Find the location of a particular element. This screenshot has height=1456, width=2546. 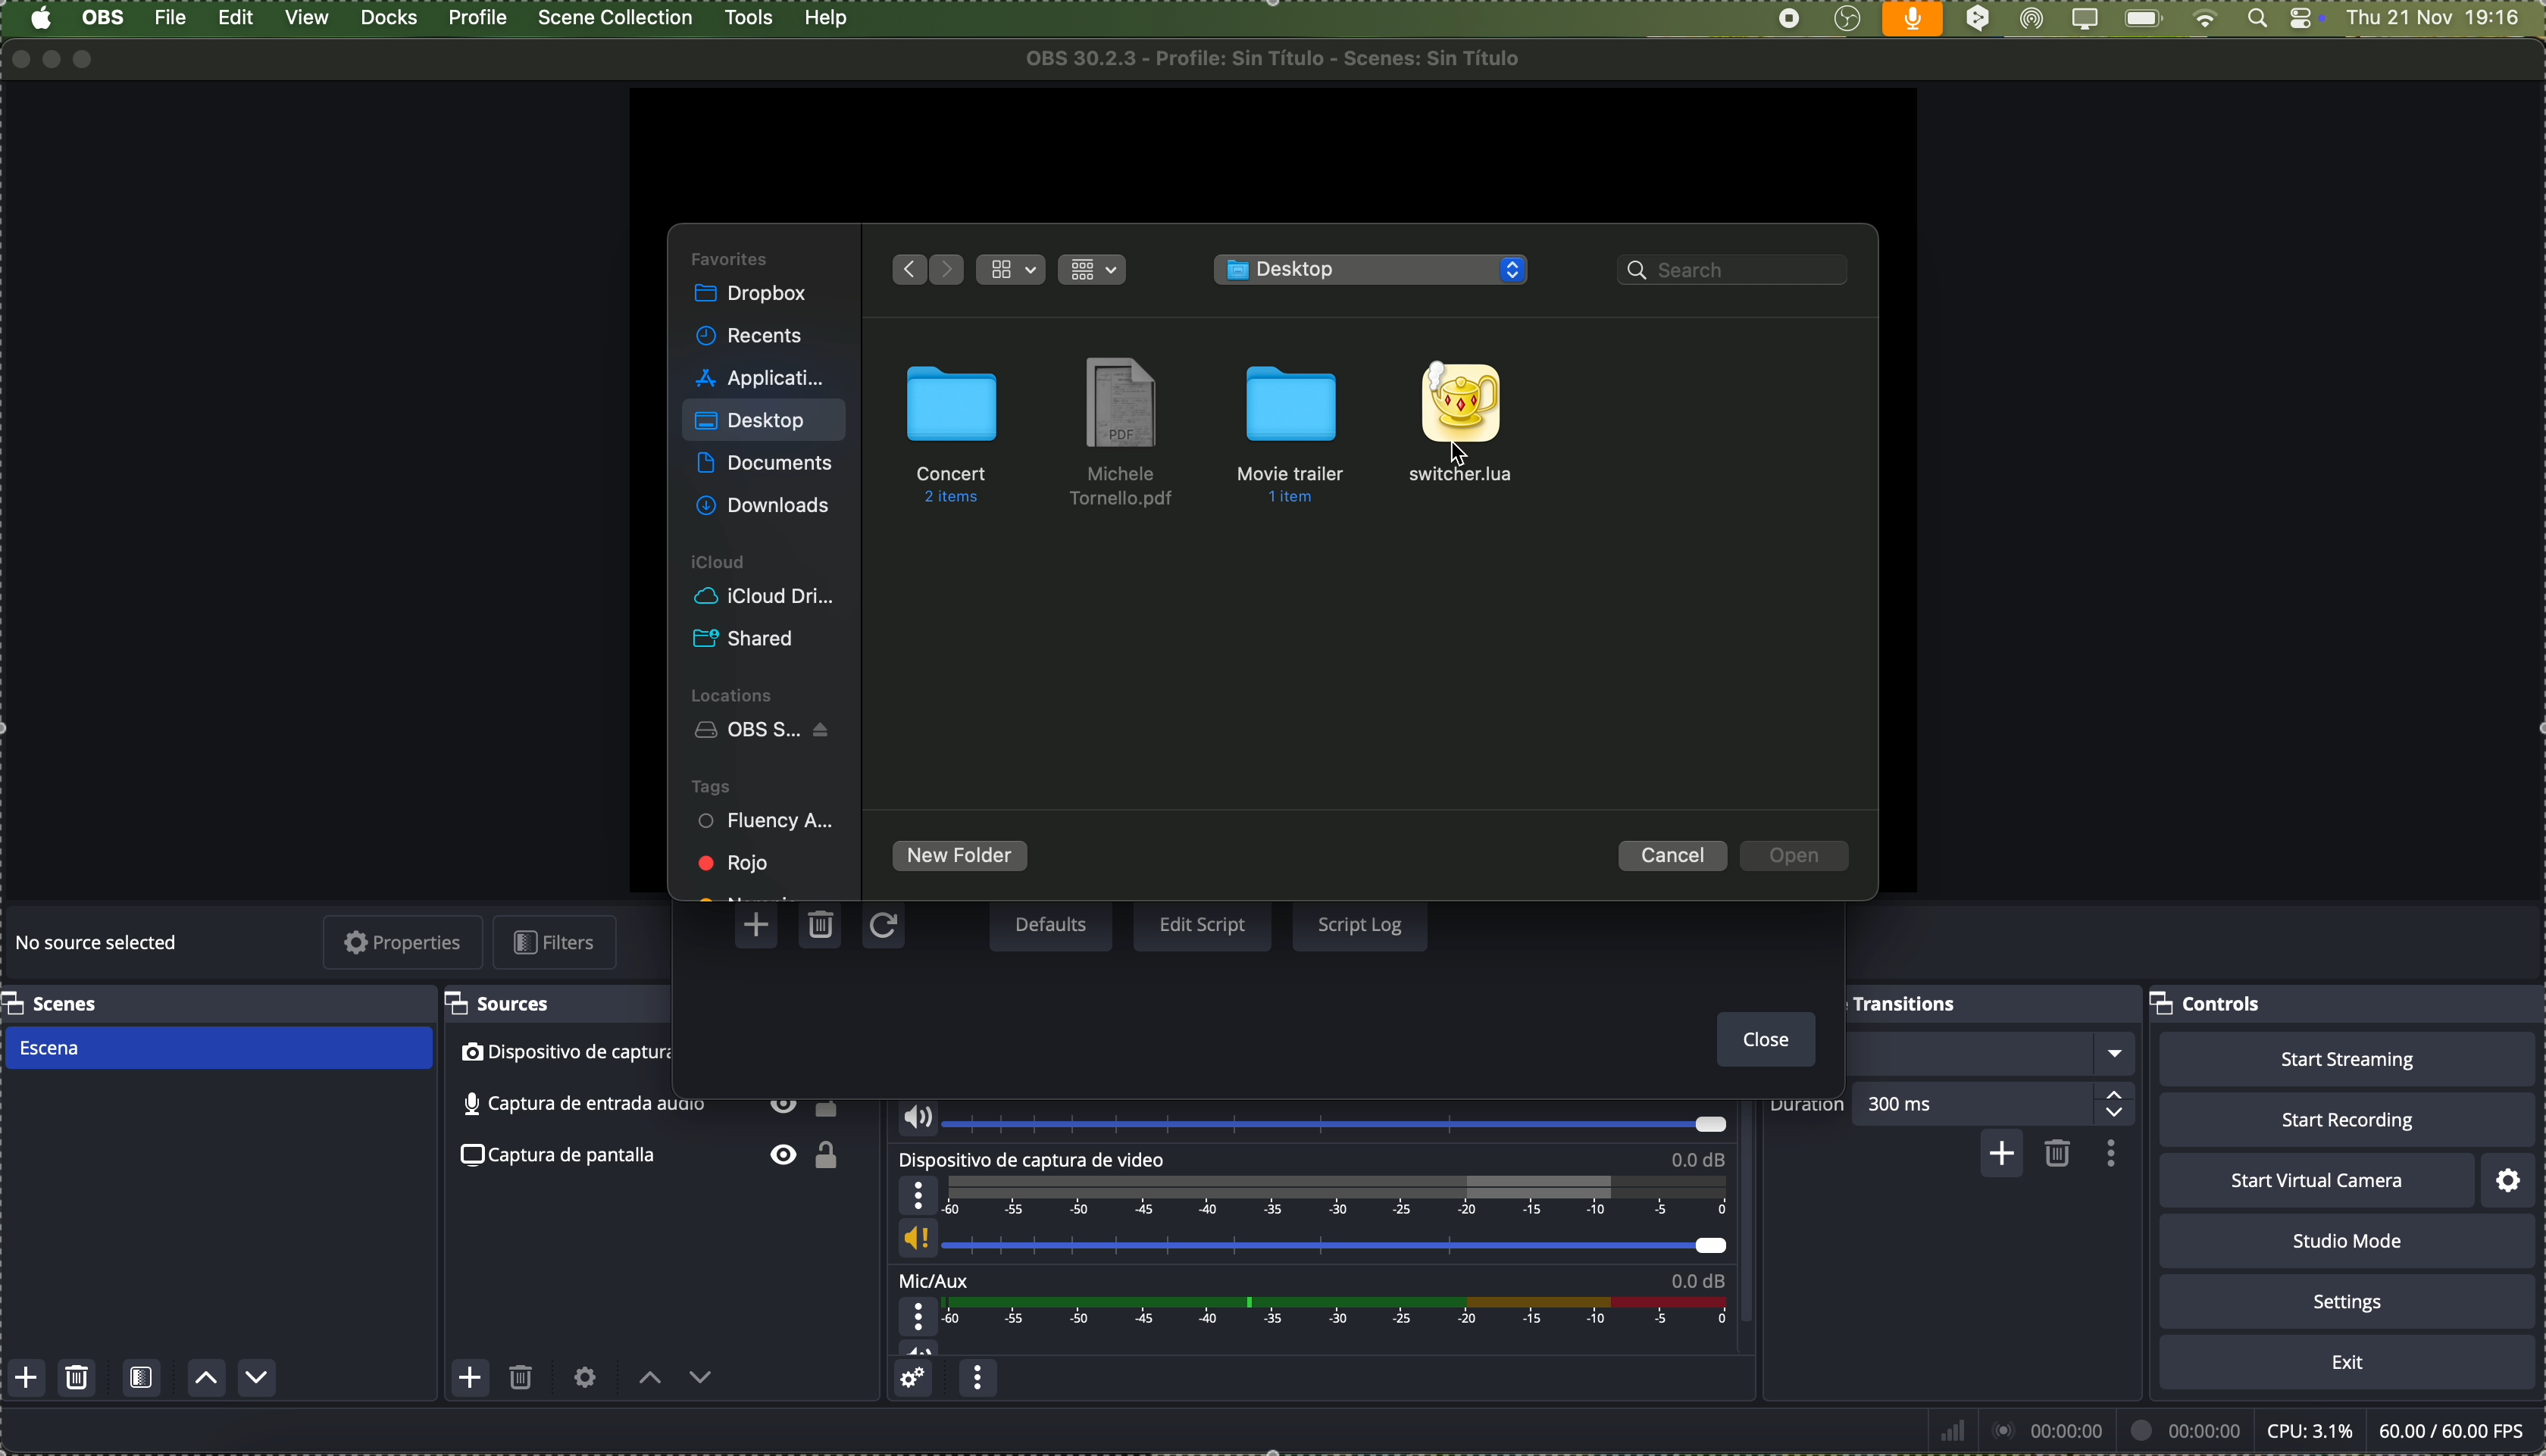

movie trailer folder is located at coordinates (1298, 430).